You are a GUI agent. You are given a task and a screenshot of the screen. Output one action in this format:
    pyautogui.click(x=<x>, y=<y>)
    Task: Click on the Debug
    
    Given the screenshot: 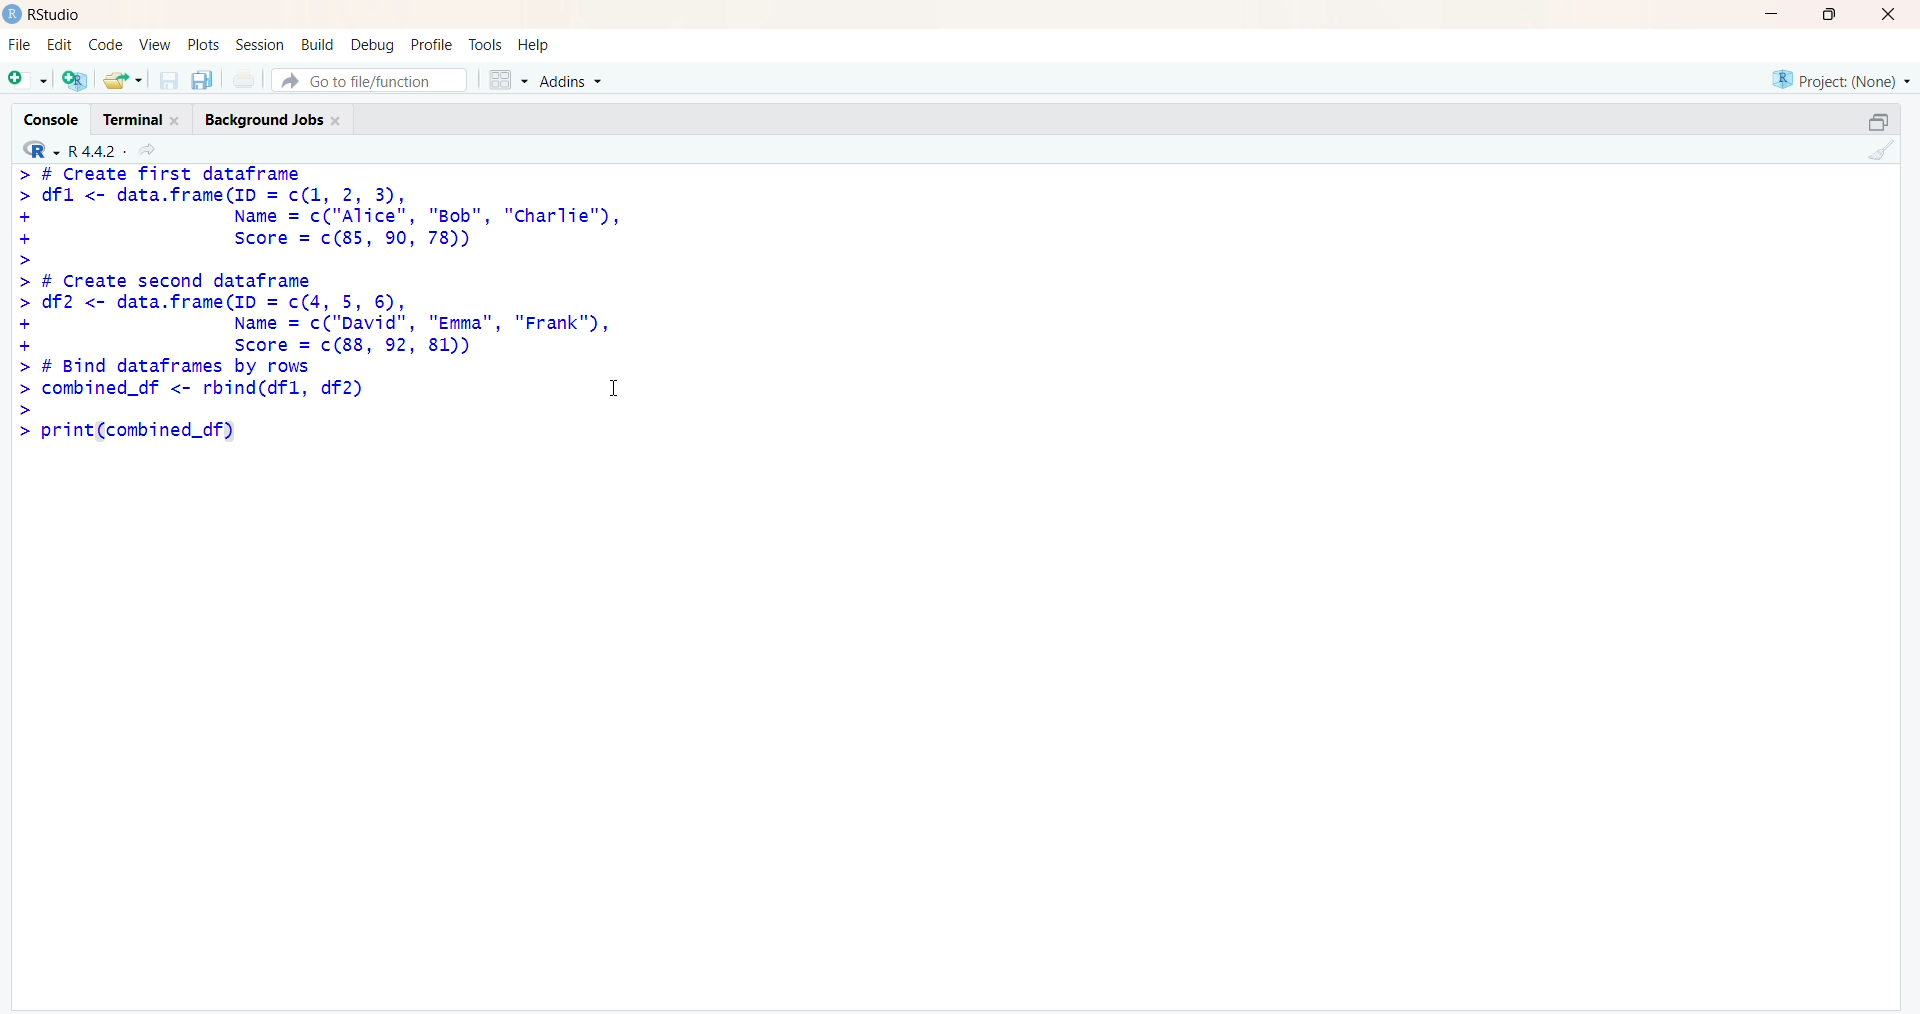 What is the action you would take?
    pyautogui.click(x=374, y=45)
    